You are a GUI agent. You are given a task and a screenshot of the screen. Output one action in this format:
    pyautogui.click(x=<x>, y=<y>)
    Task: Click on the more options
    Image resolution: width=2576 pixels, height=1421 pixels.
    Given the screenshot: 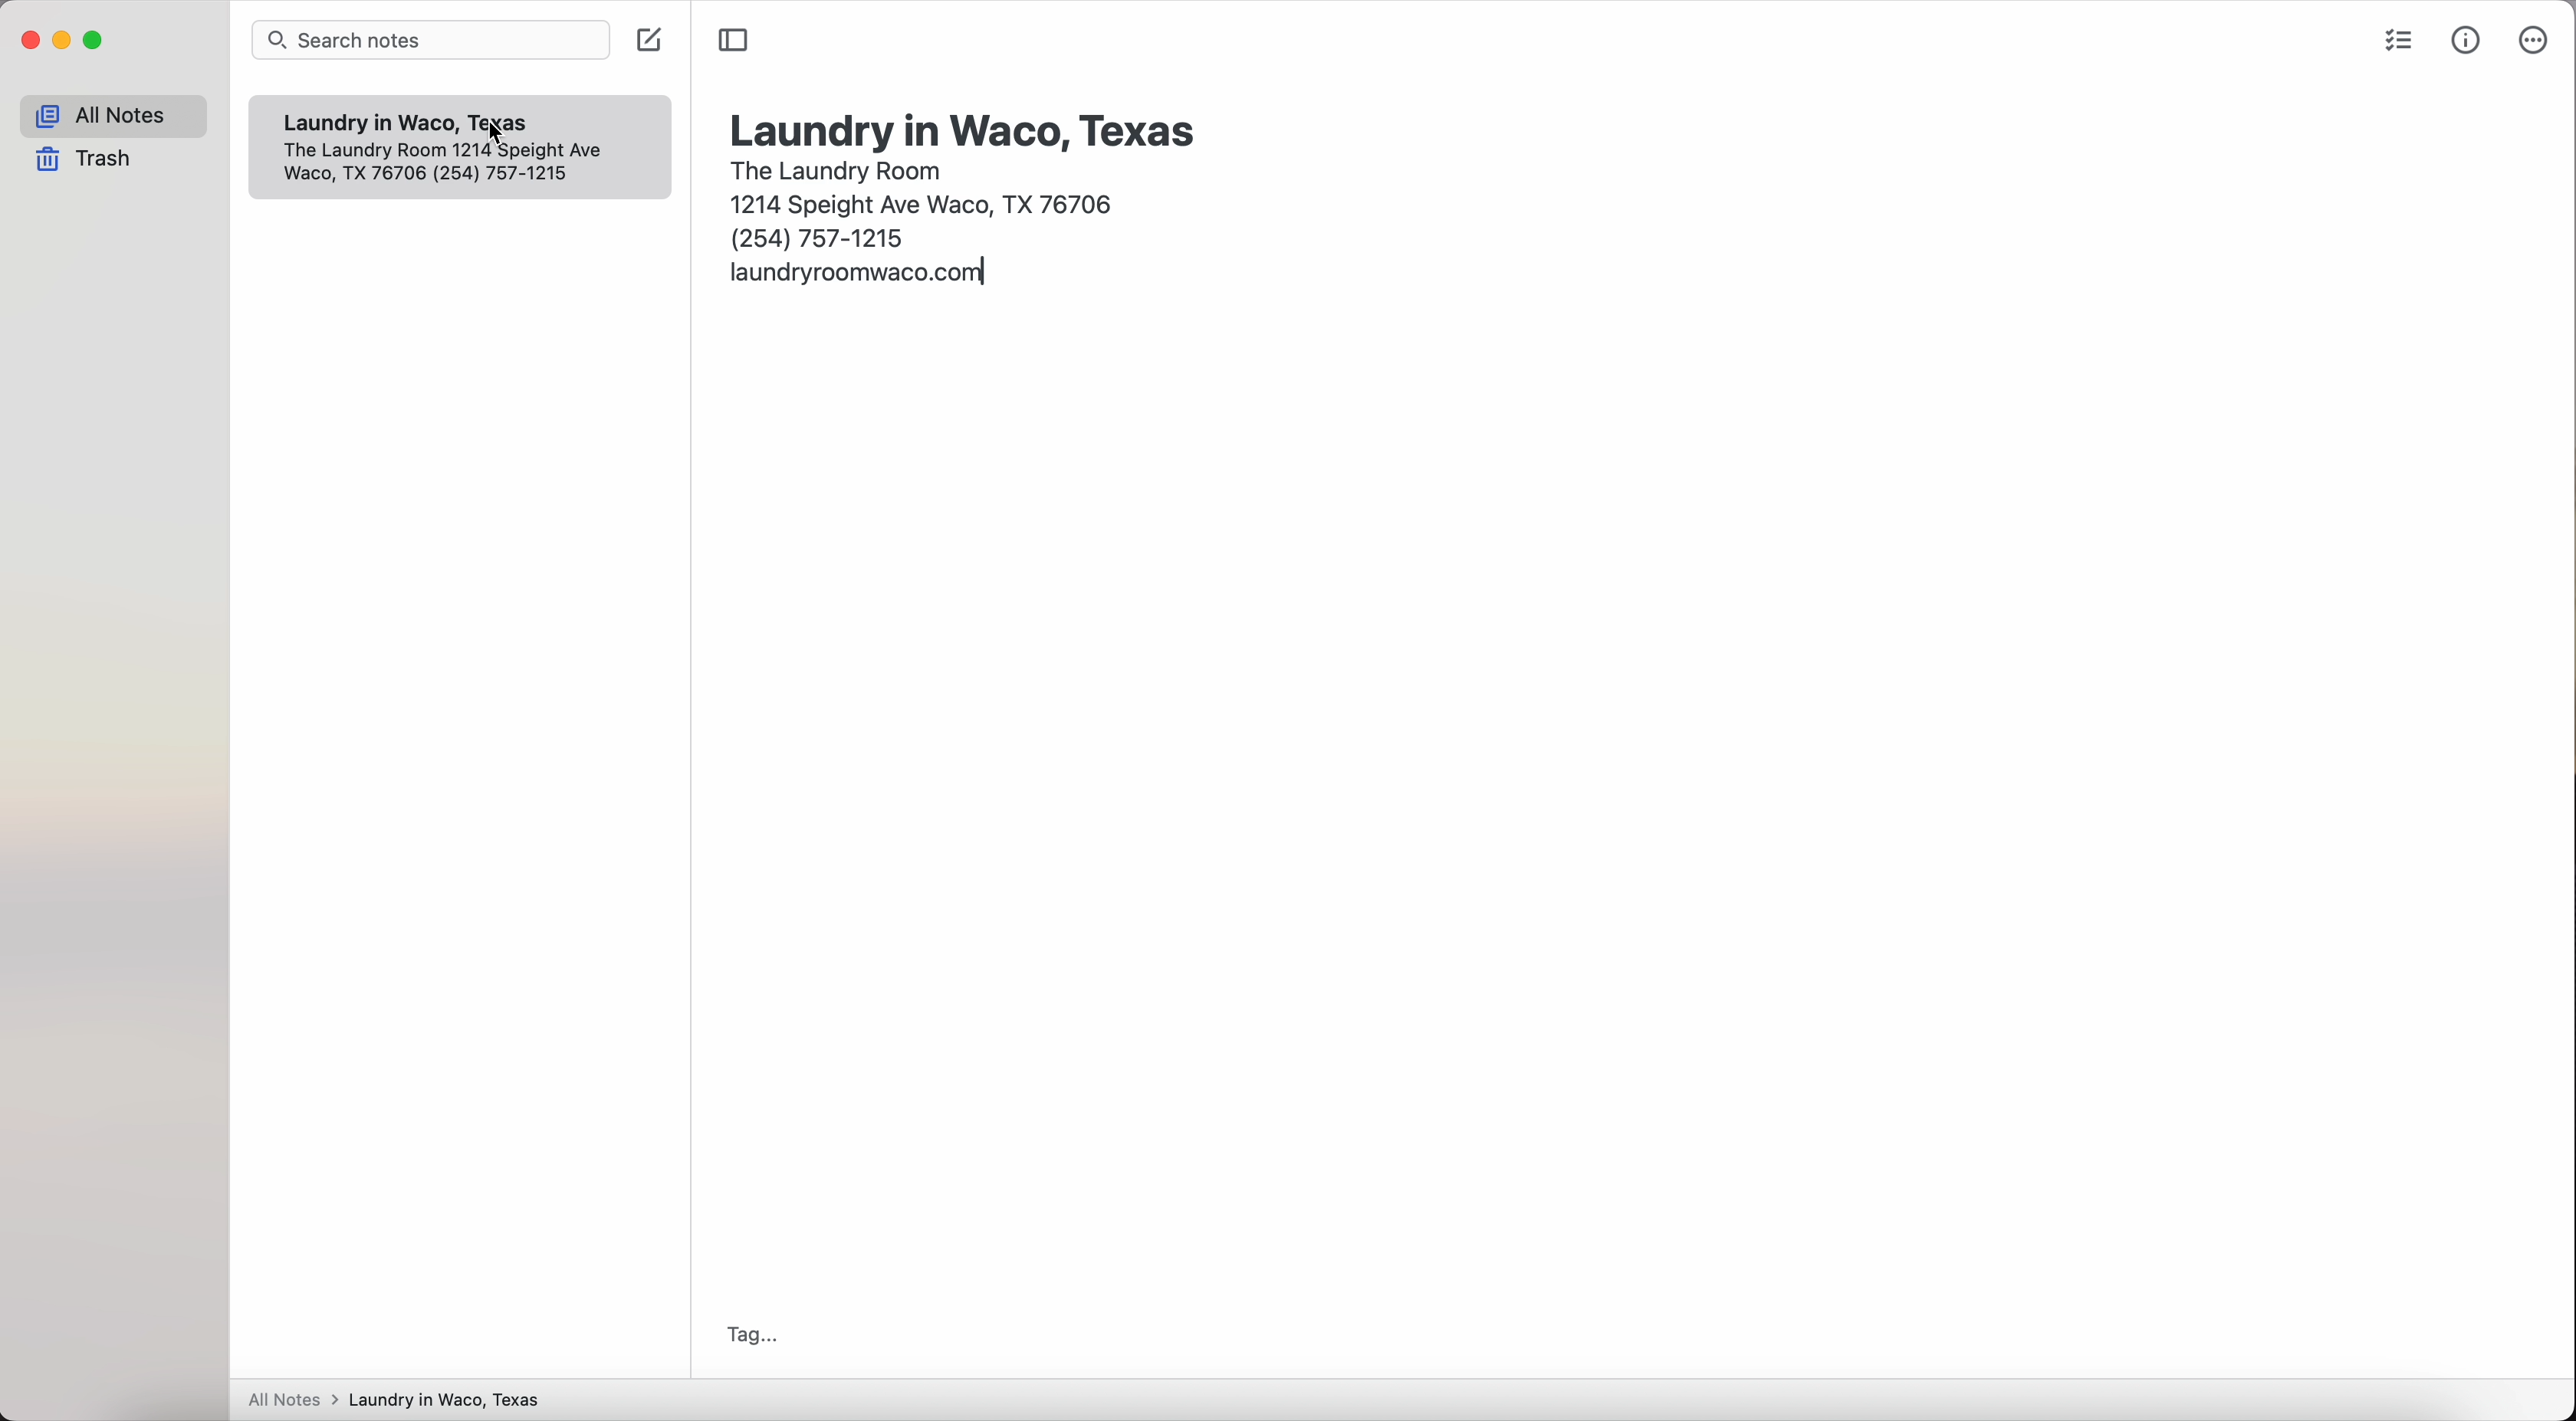 What is the action you would take?
    pyautogui.click(x=2531, y=41)
    